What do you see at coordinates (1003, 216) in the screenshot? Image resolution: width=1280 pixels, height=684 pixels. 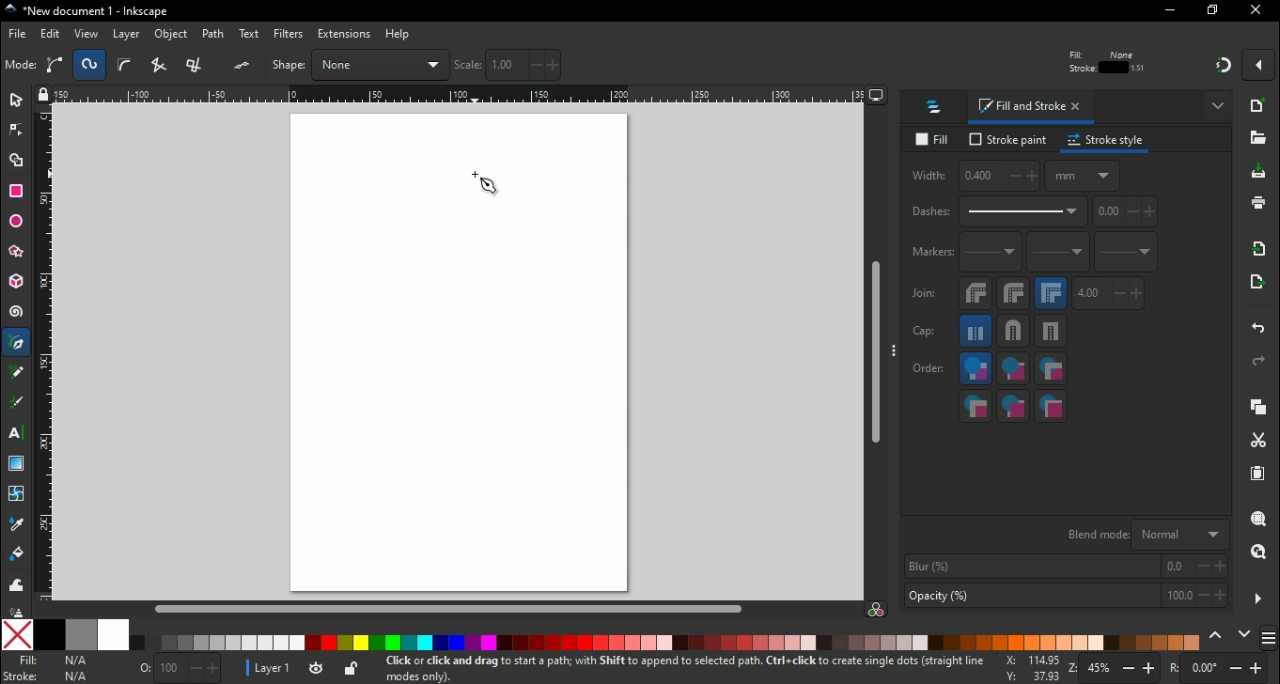 I see `dashes` at bounding box center [1003, 216].